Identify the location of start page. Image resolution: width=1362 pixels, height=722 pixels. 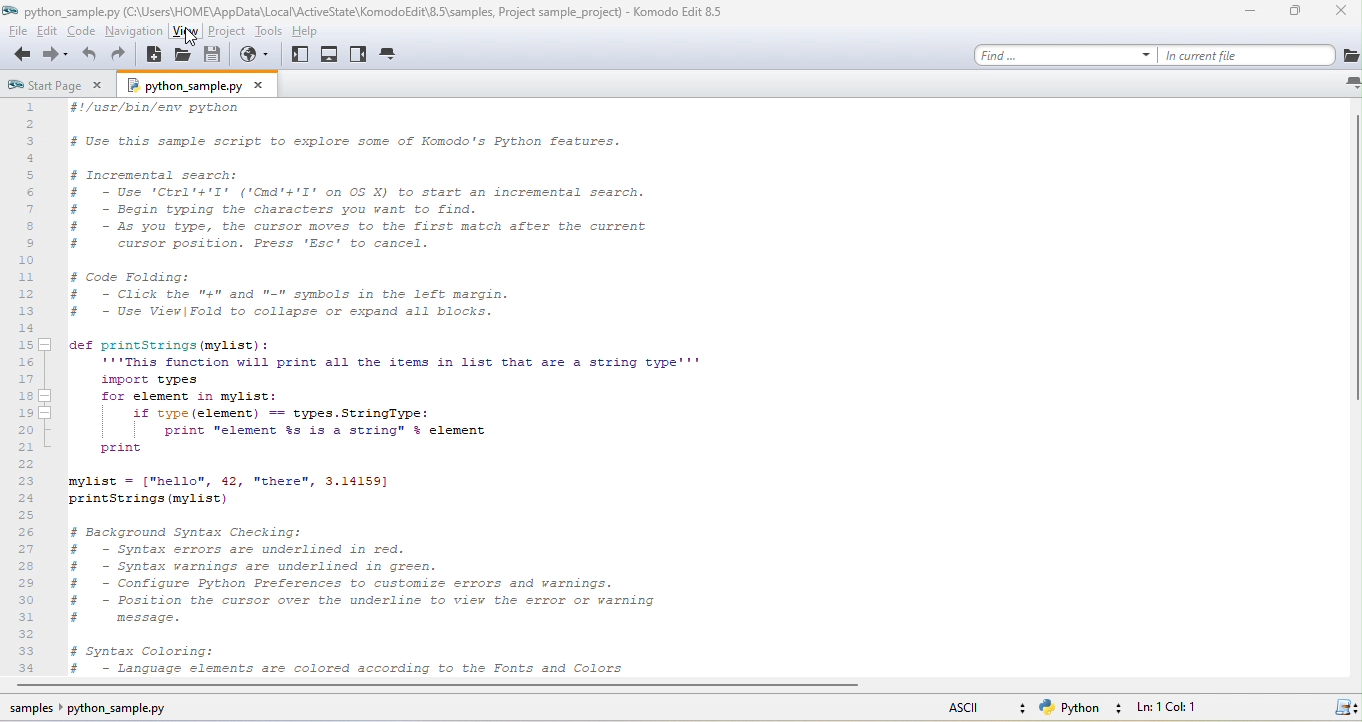
(60, 85).